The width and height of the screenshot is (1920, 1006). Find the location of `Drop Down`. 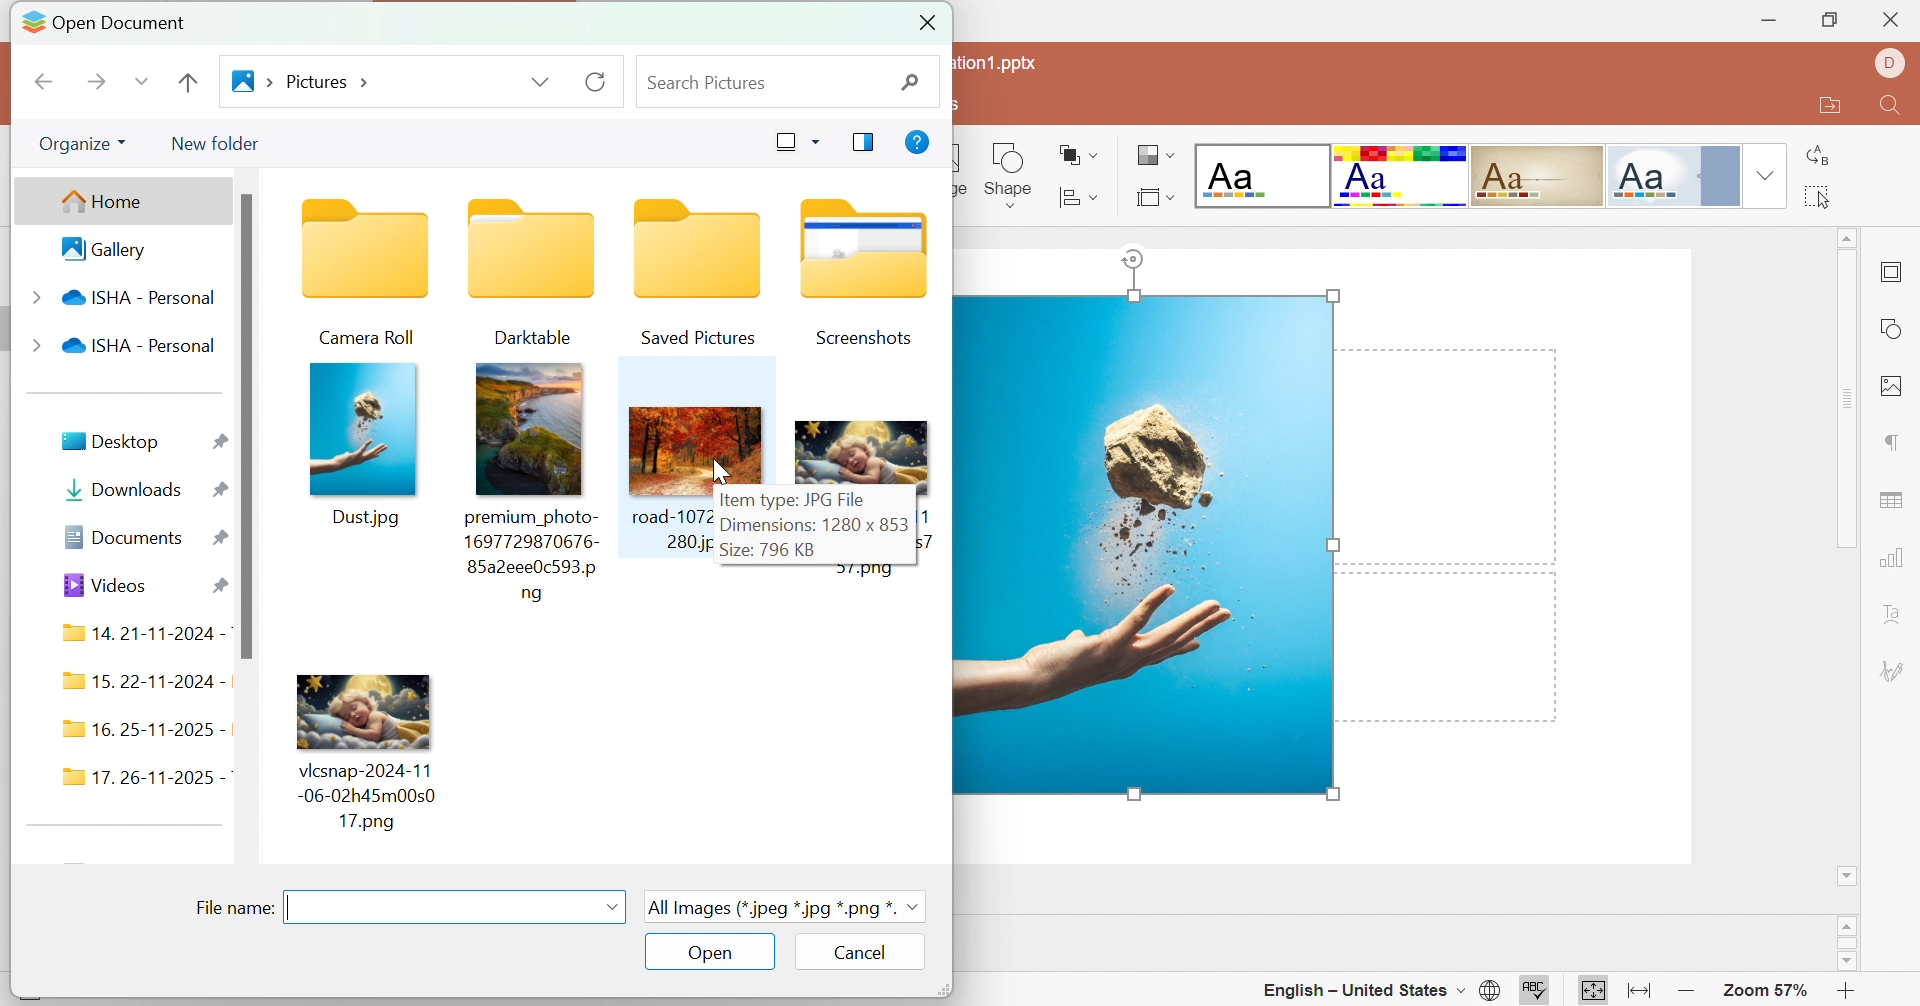

Drop Down is located at coordinates (611, 905).